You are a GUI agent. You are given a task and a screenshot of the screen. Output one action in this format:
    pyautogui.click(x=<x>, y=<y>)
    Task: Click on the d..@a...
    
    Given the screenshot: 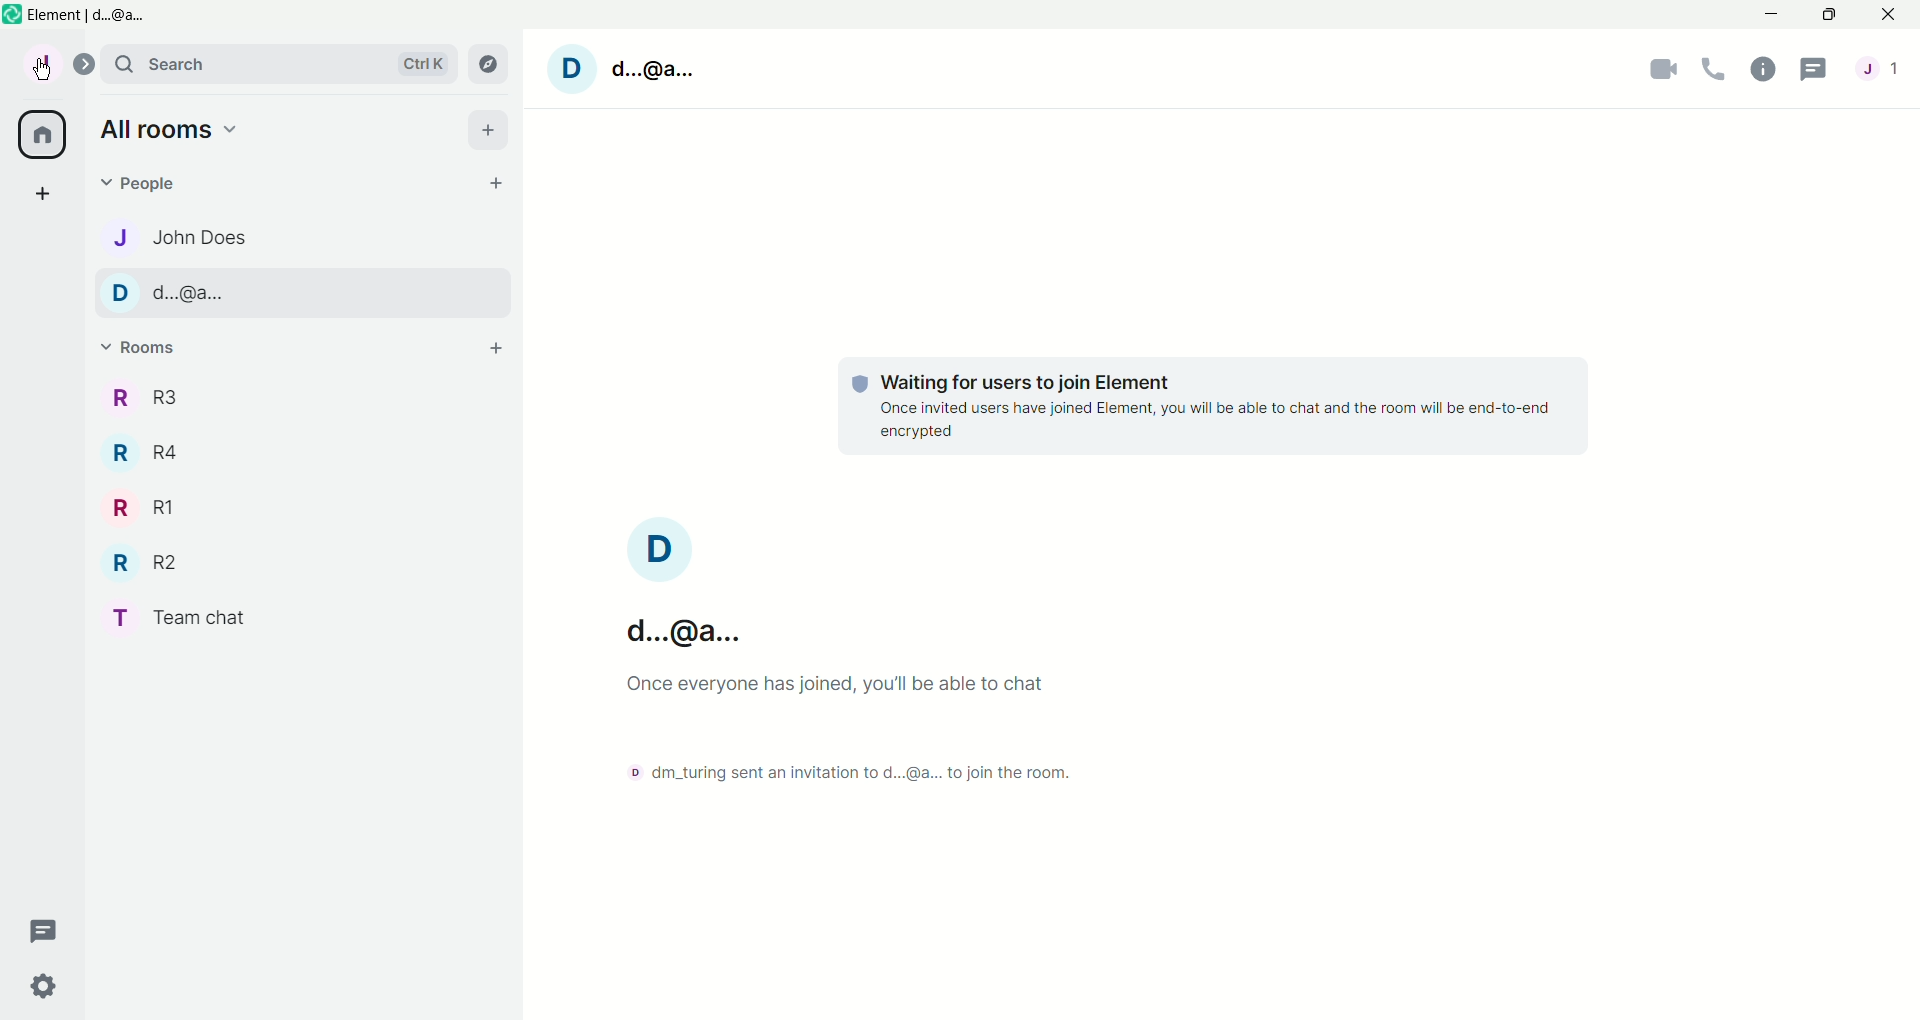 What is the action you would take?
    pyautogui.click(x=684, y=633)
    